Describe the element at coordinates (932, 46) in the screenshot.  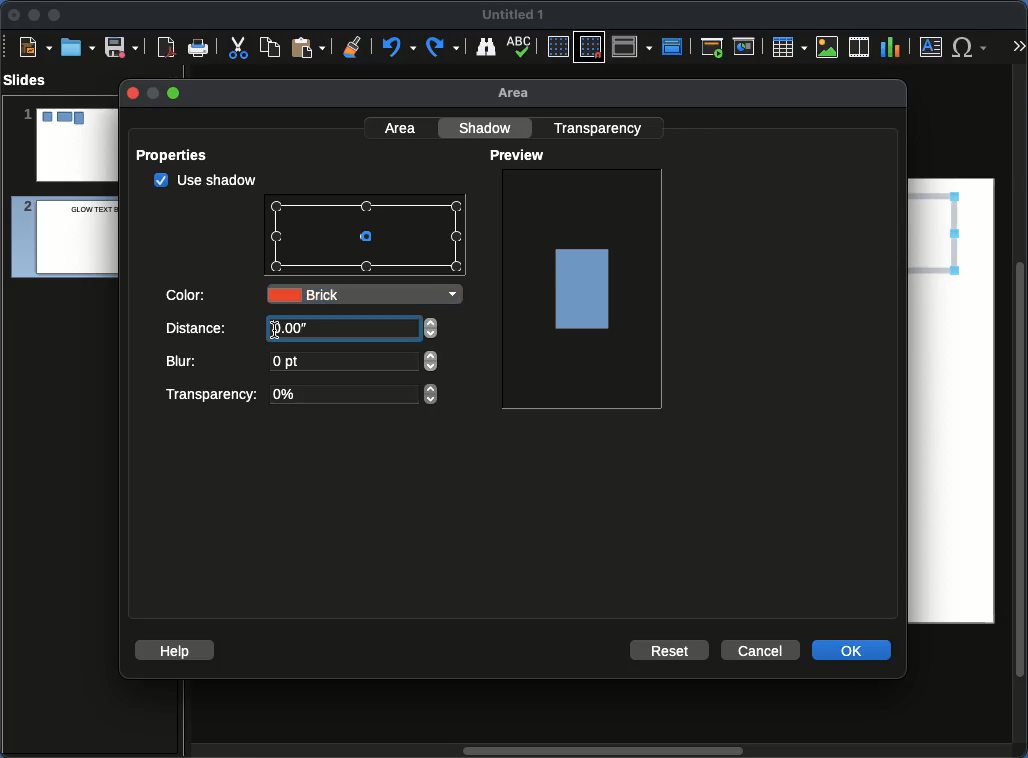
I see `Textbox` at that location.